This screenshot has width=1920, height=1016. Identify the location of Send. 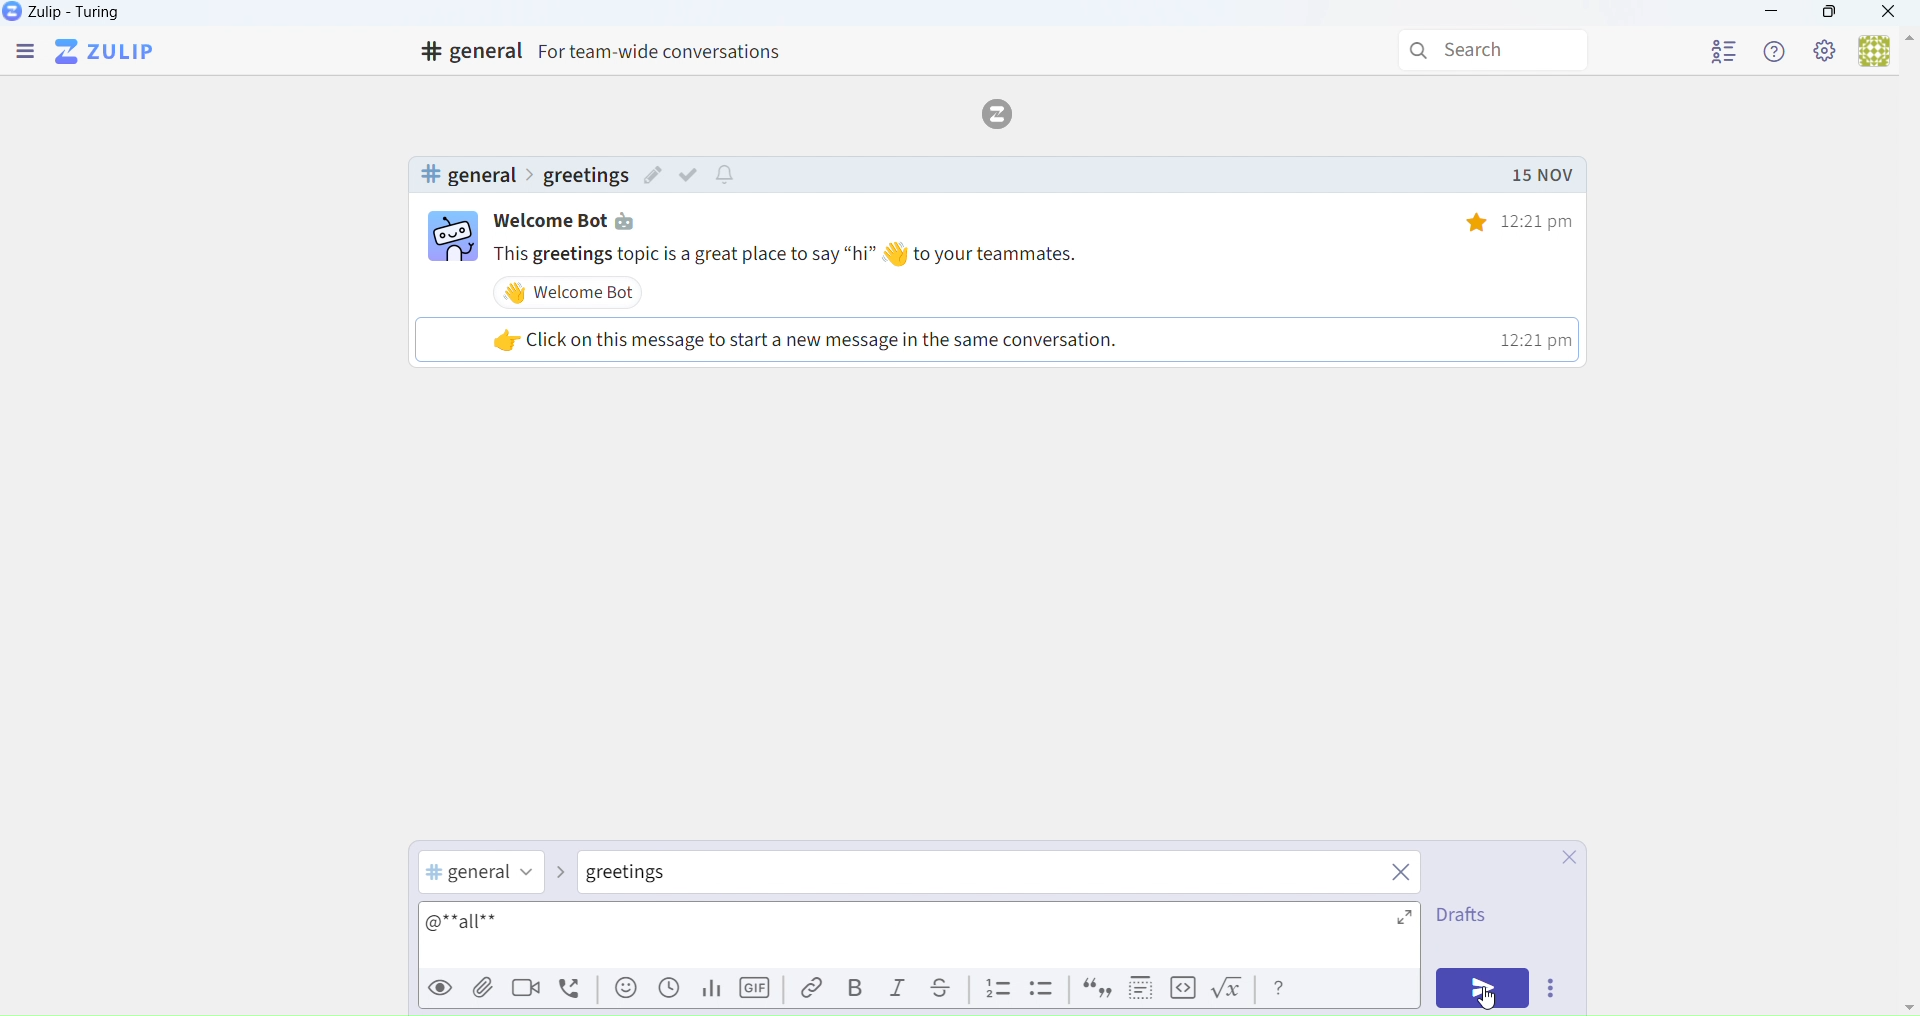
(1485, 989).